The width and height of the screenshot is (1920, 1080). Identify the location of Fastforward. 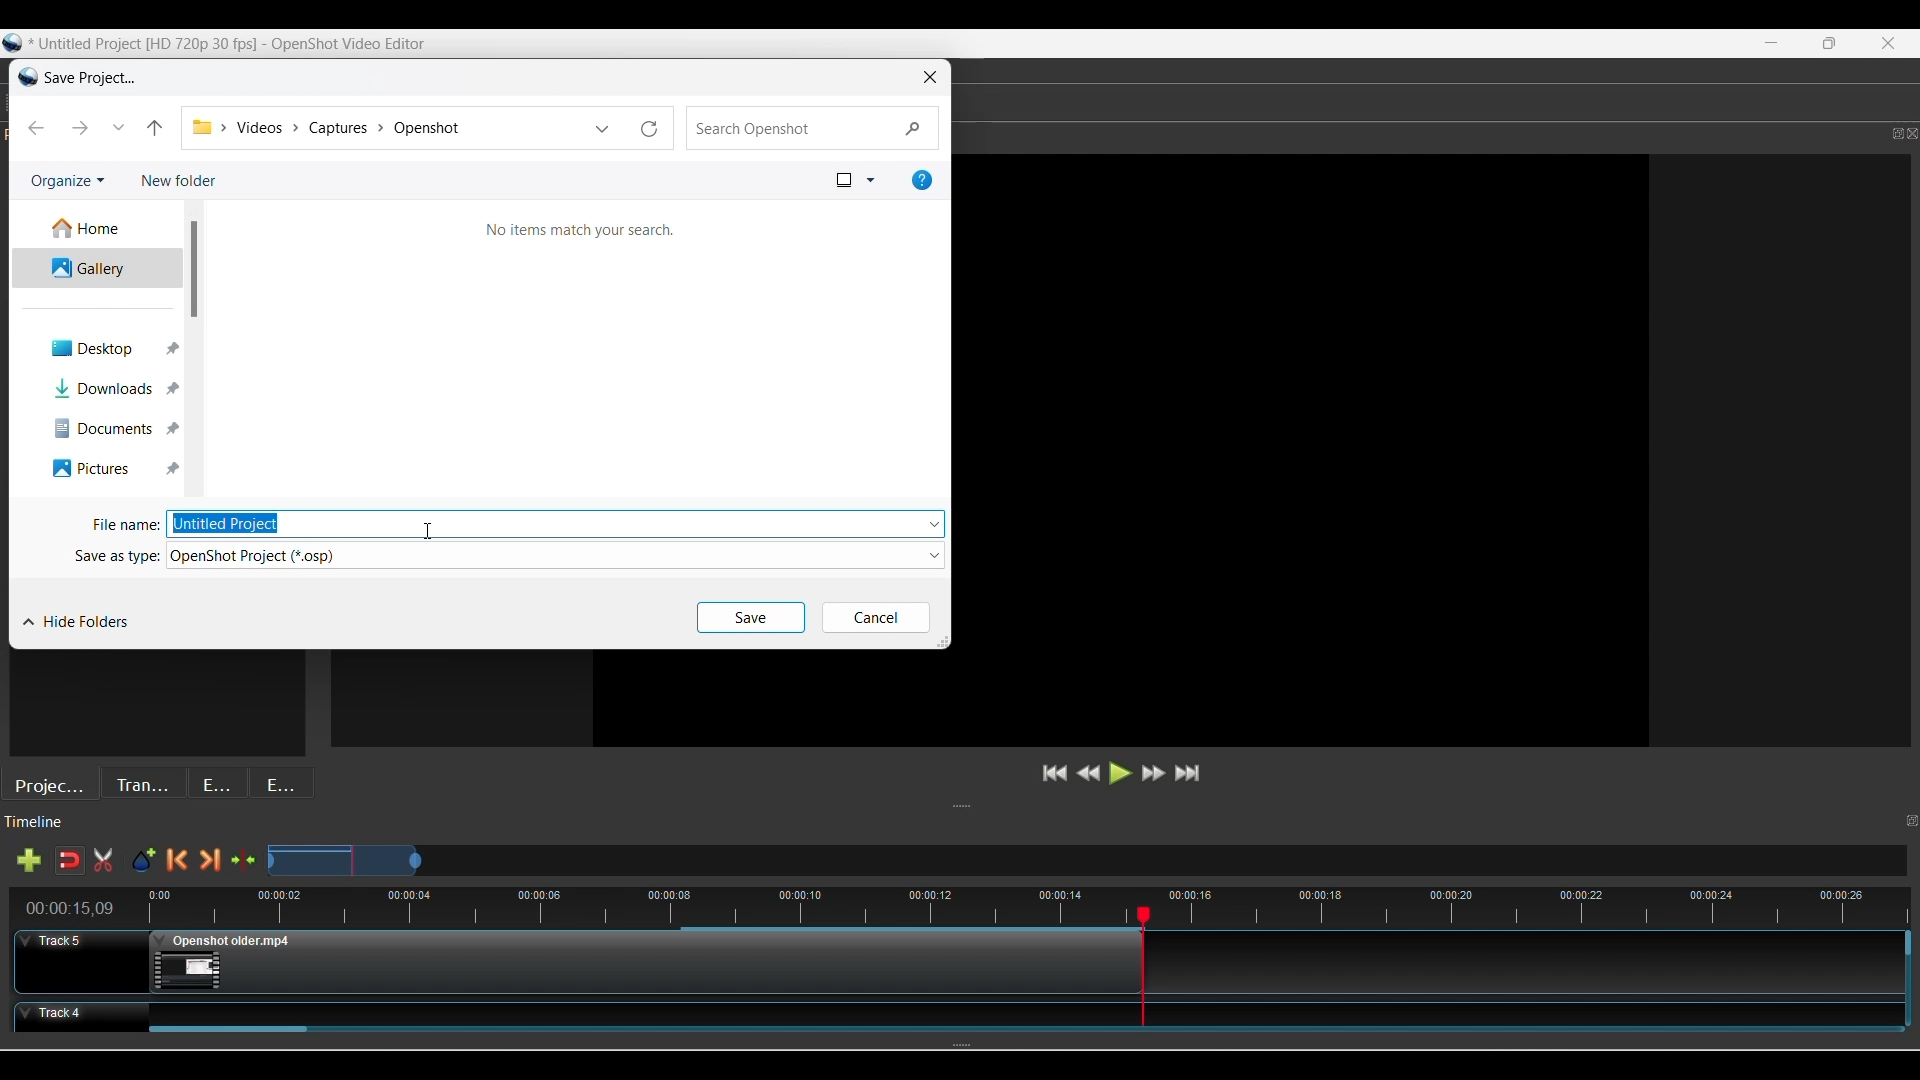
(1154, 773).